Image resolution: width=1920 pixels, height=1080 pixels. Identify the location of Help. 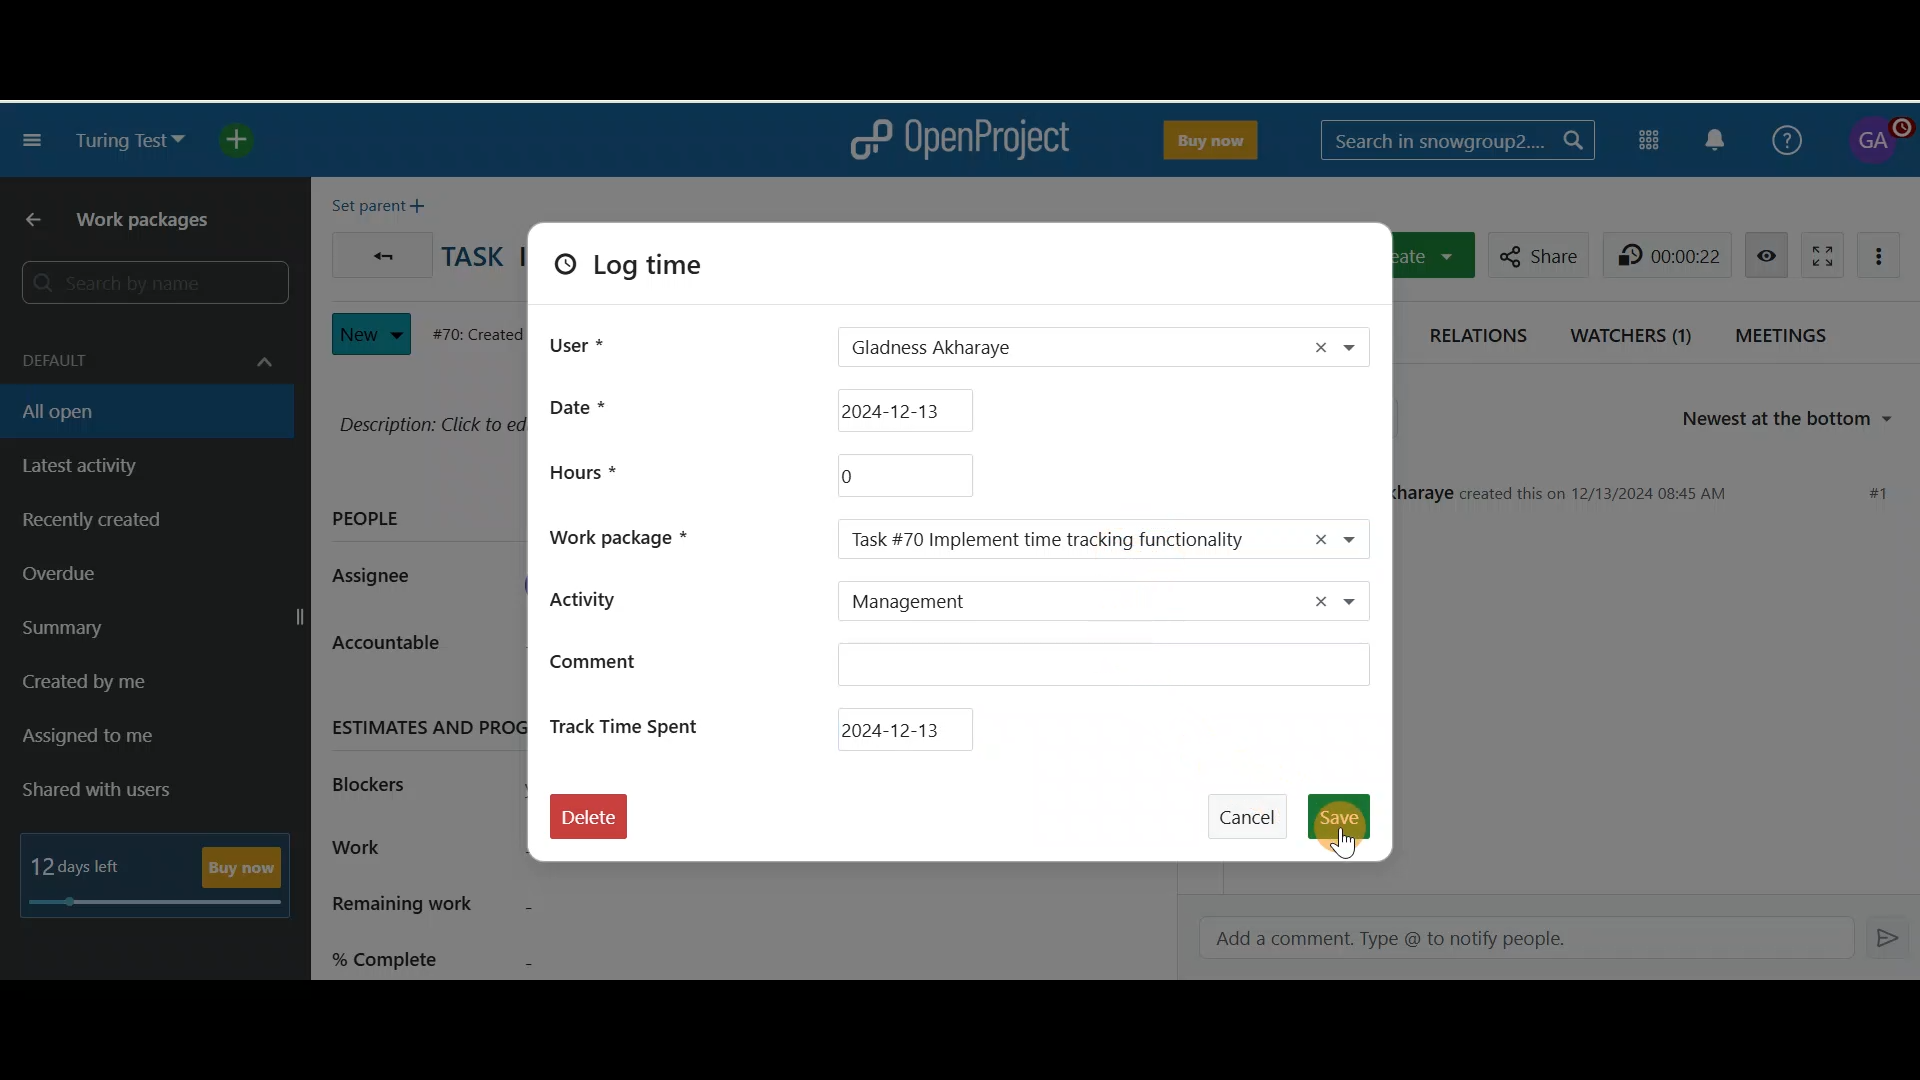
(1783, 137).